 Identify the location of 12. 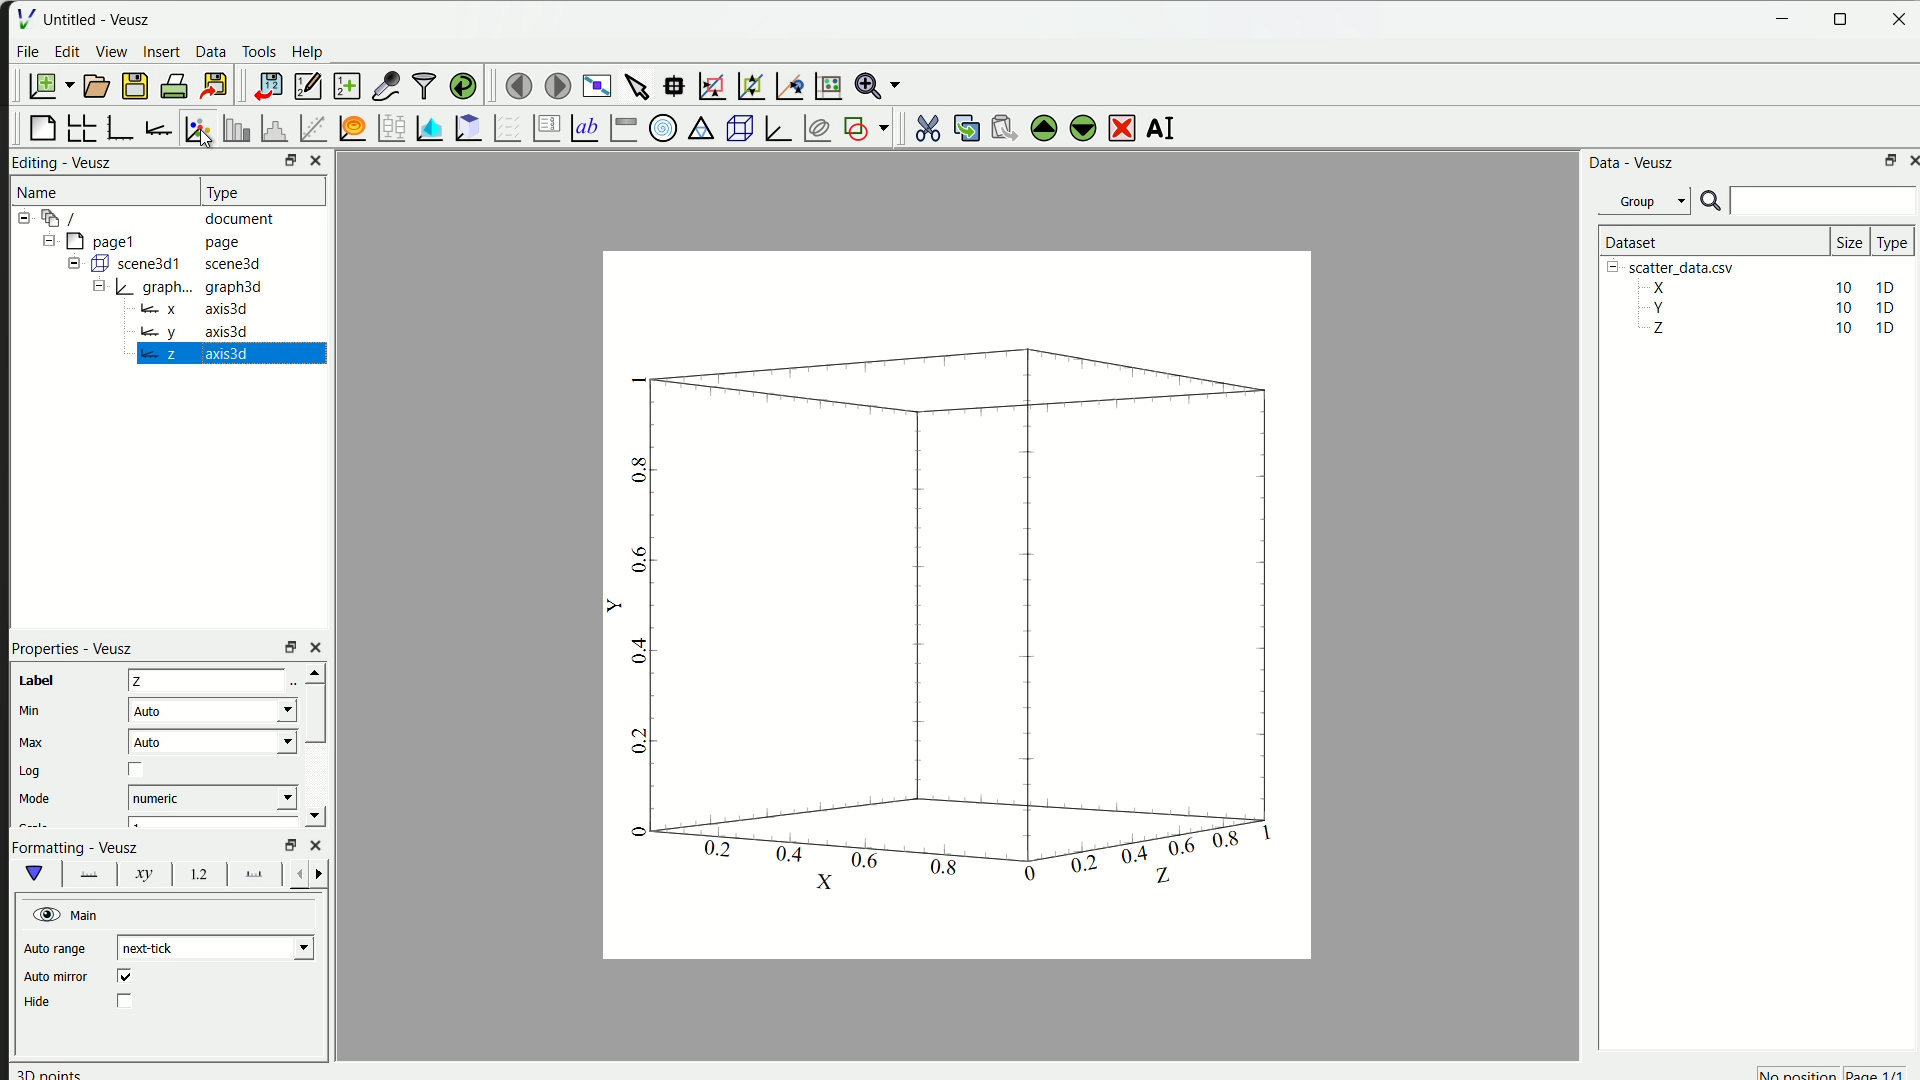
(193, 874).